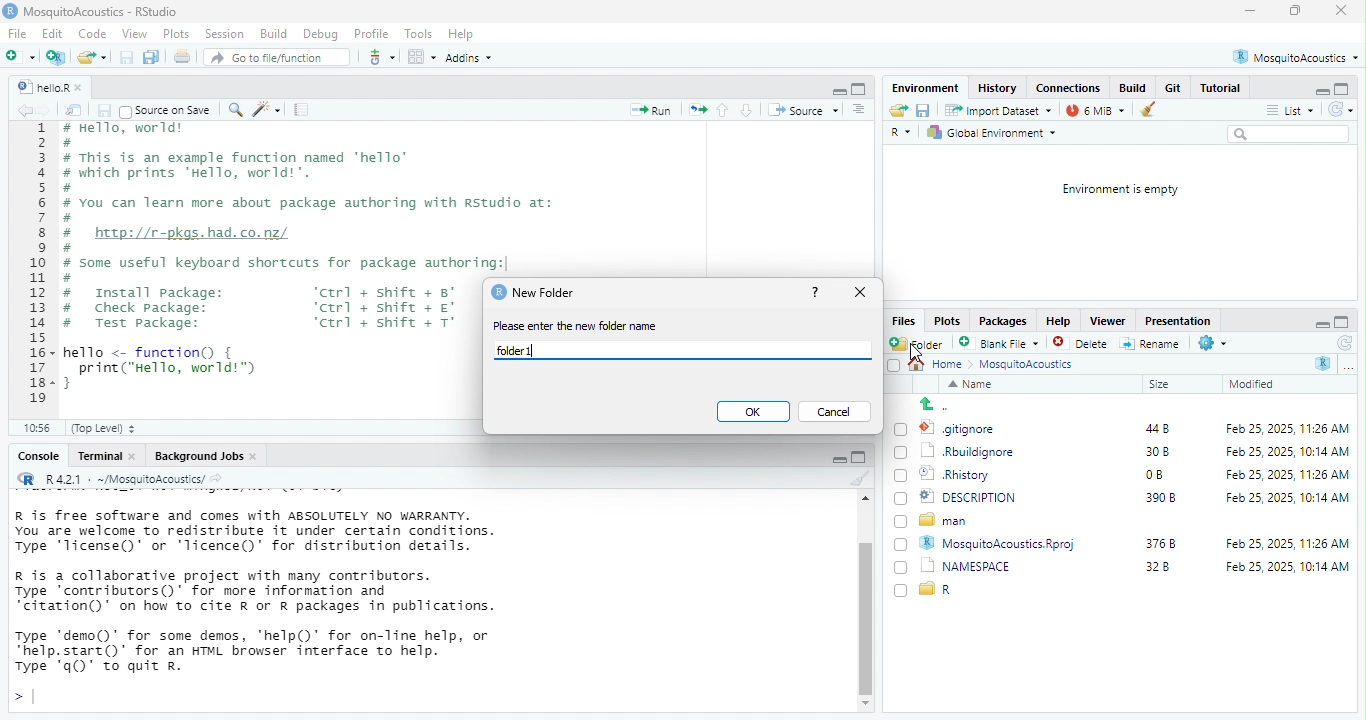 Image resolution: width=1366 pixels, height=720 pixels. What do you see at coordinates (91, 34) in the screenshot?
I see `Code` at bounding box center [91, 34].